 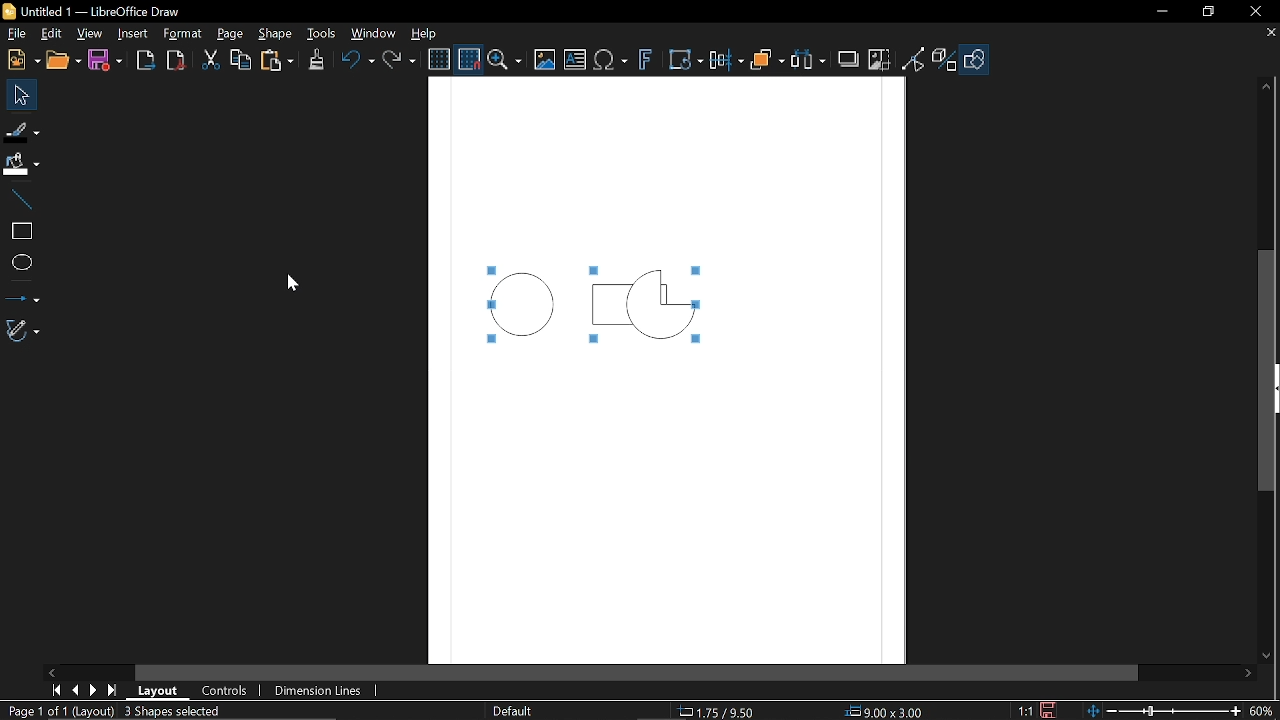 What do you see at coordinates (9, 10) in the screenshot?
I see `Libreoffice Logo` at bounding box center [9, 10].